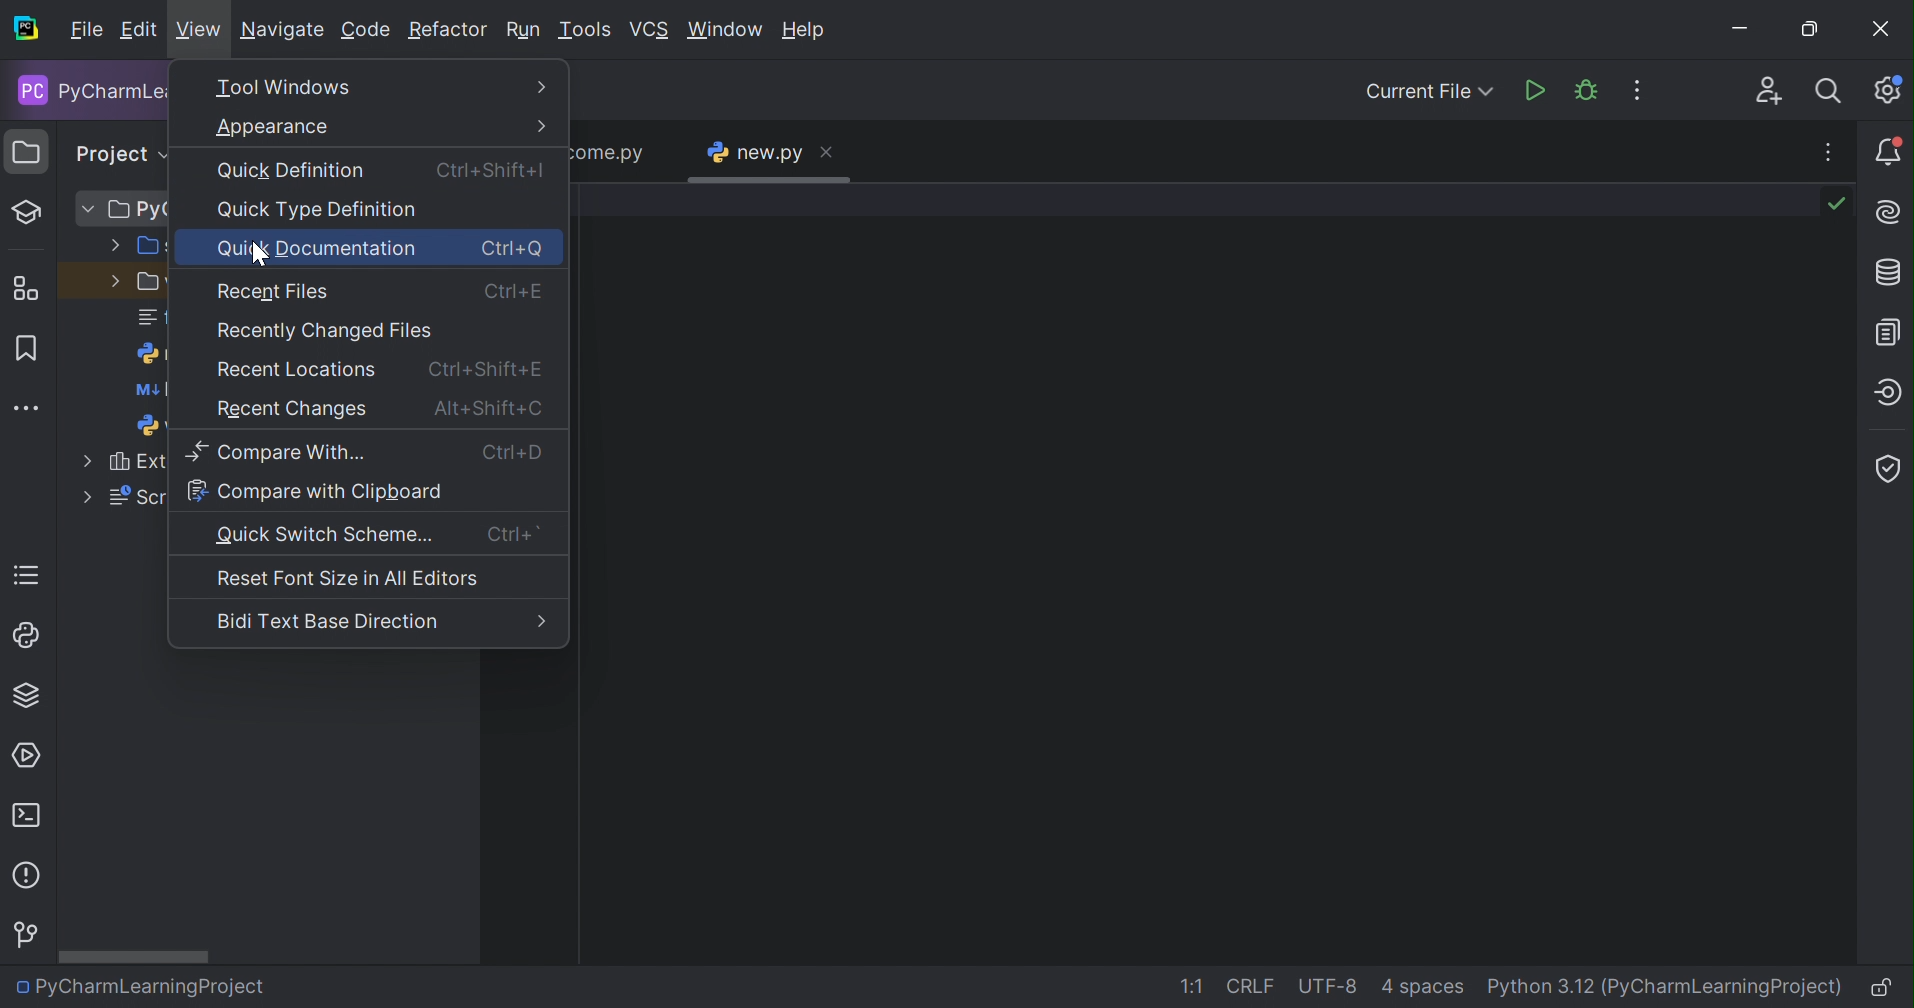  Describe the element at coordinates (513, 292) in the screenshot. I see `Ctrl+E` at that location.